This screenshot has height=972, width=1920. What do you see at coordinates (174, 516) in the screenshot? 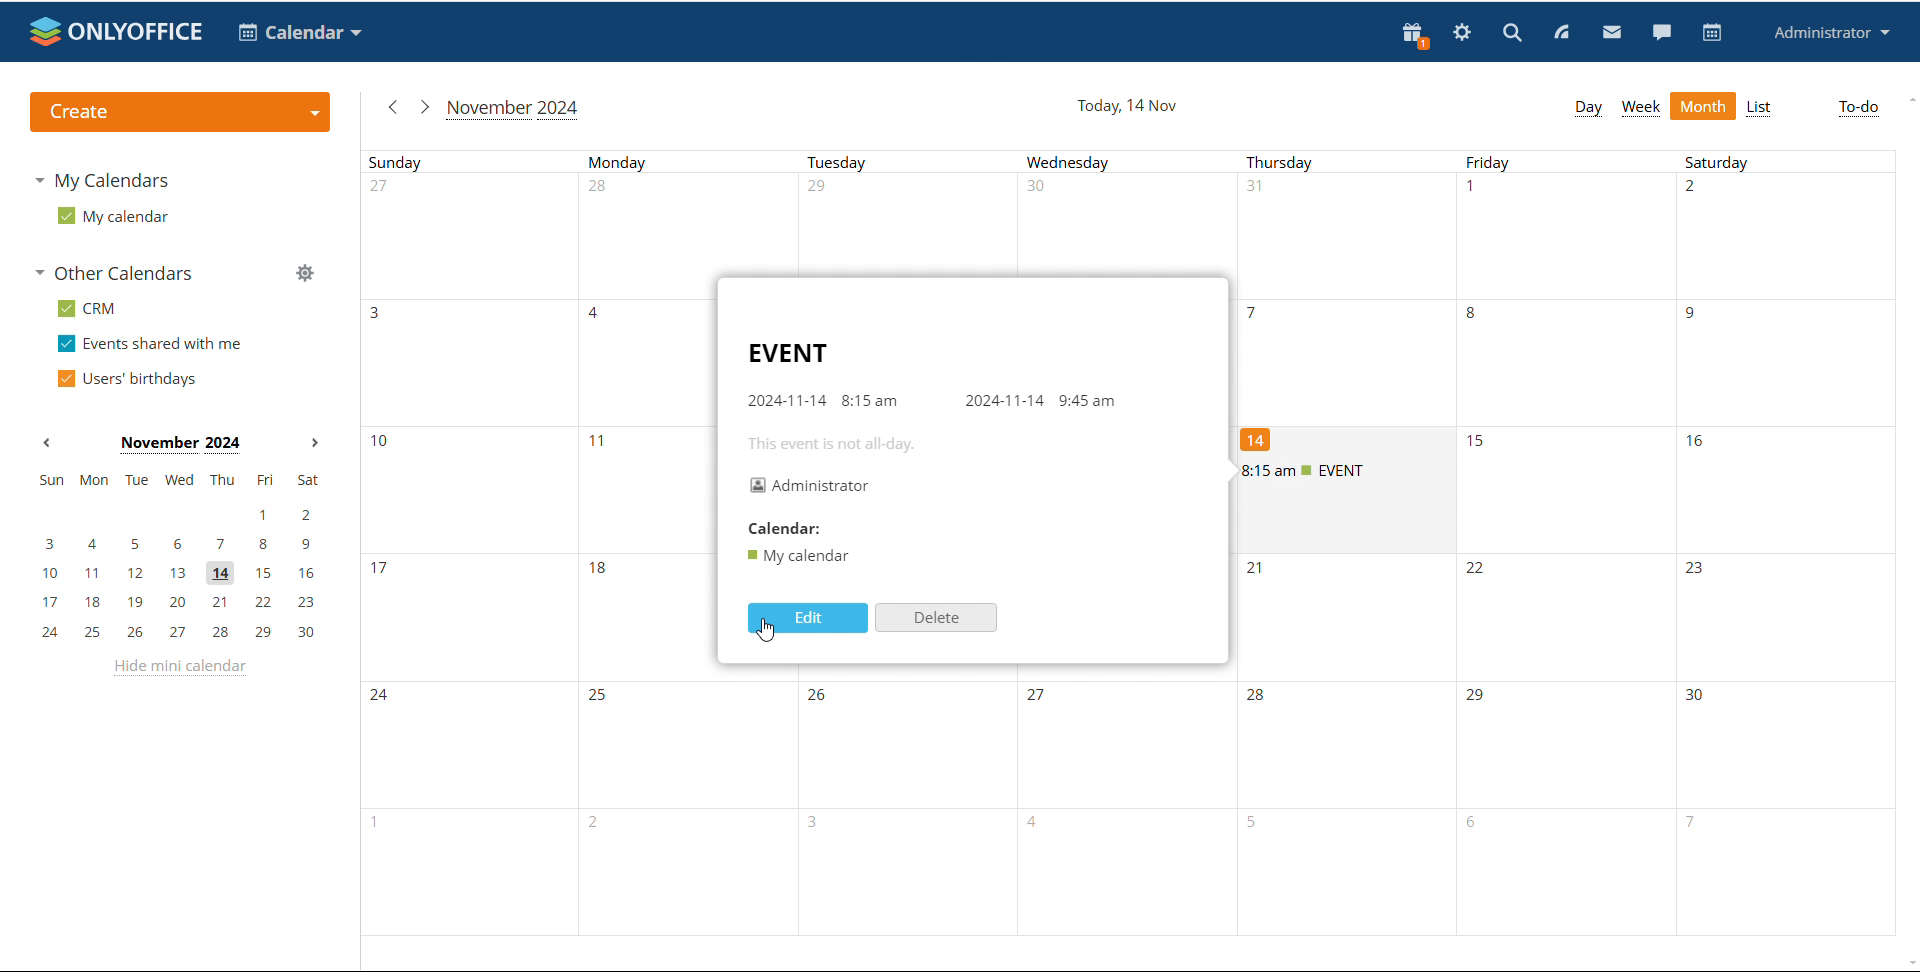
I see `1, 2` at bounding box center [174, 516].